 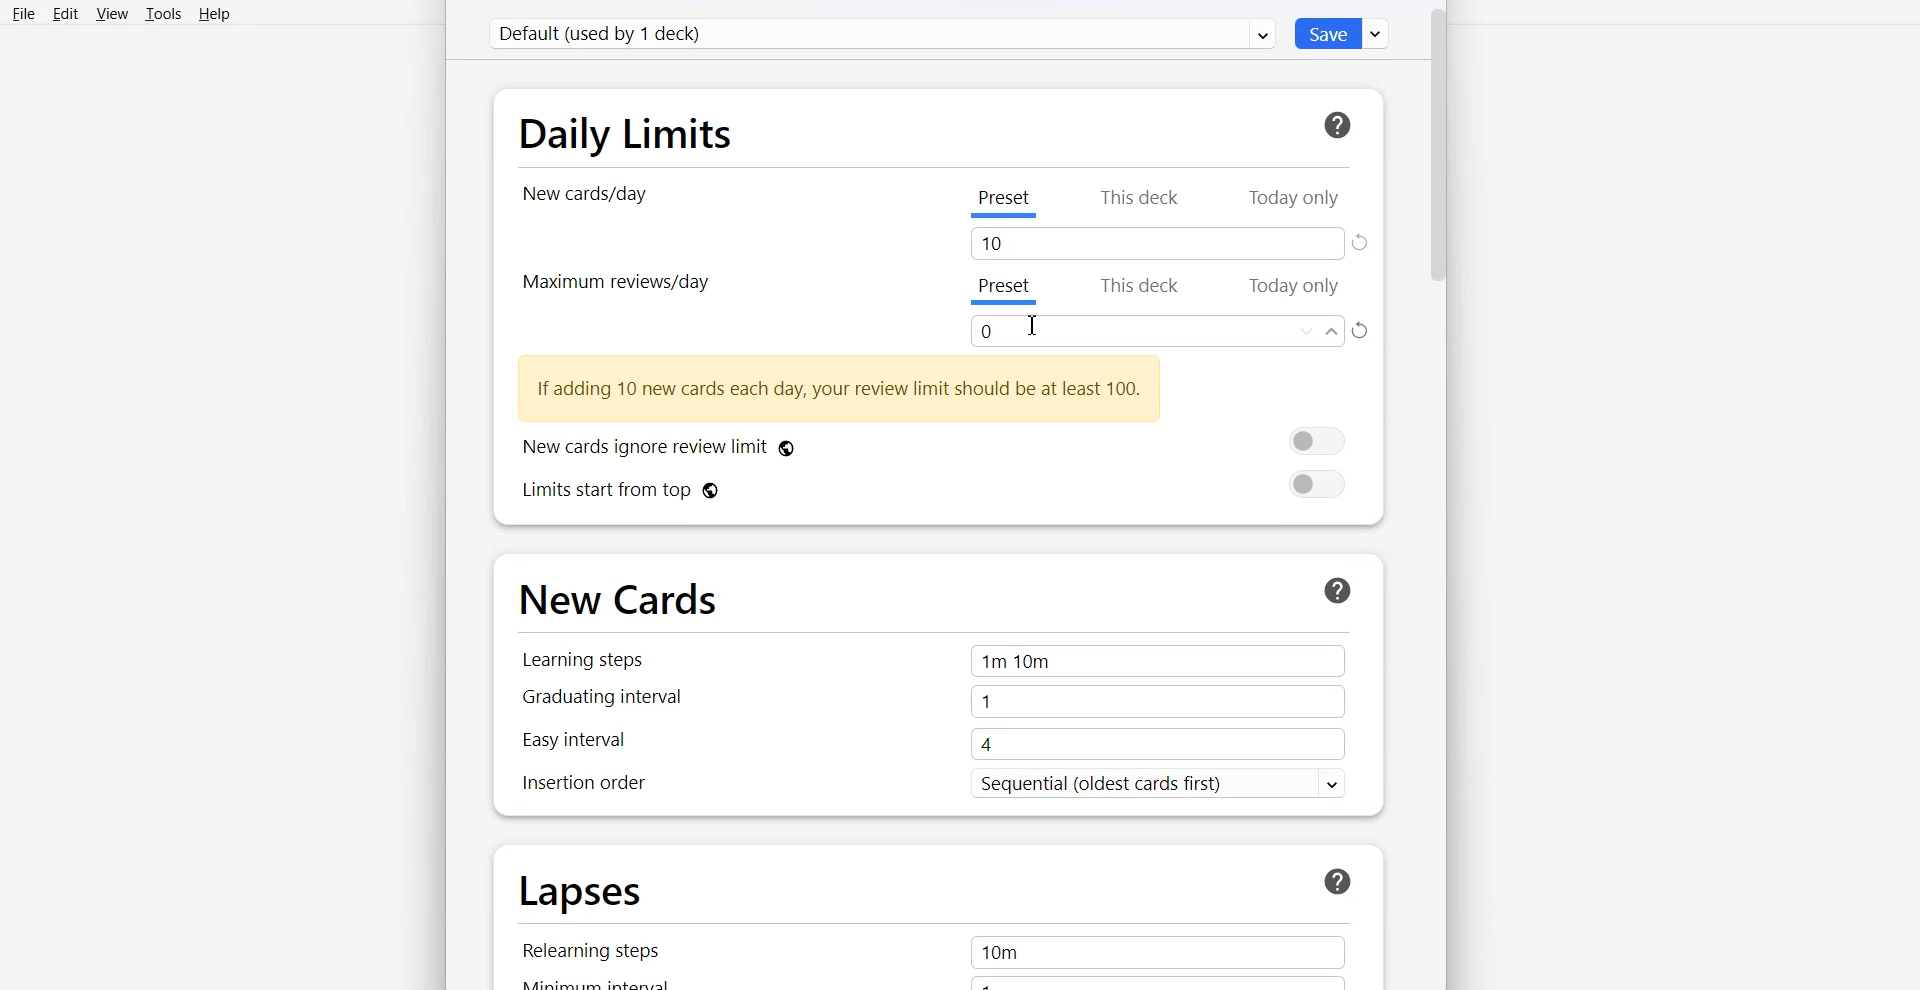 I want to click on Cursor, so click(x=1036, y=328).